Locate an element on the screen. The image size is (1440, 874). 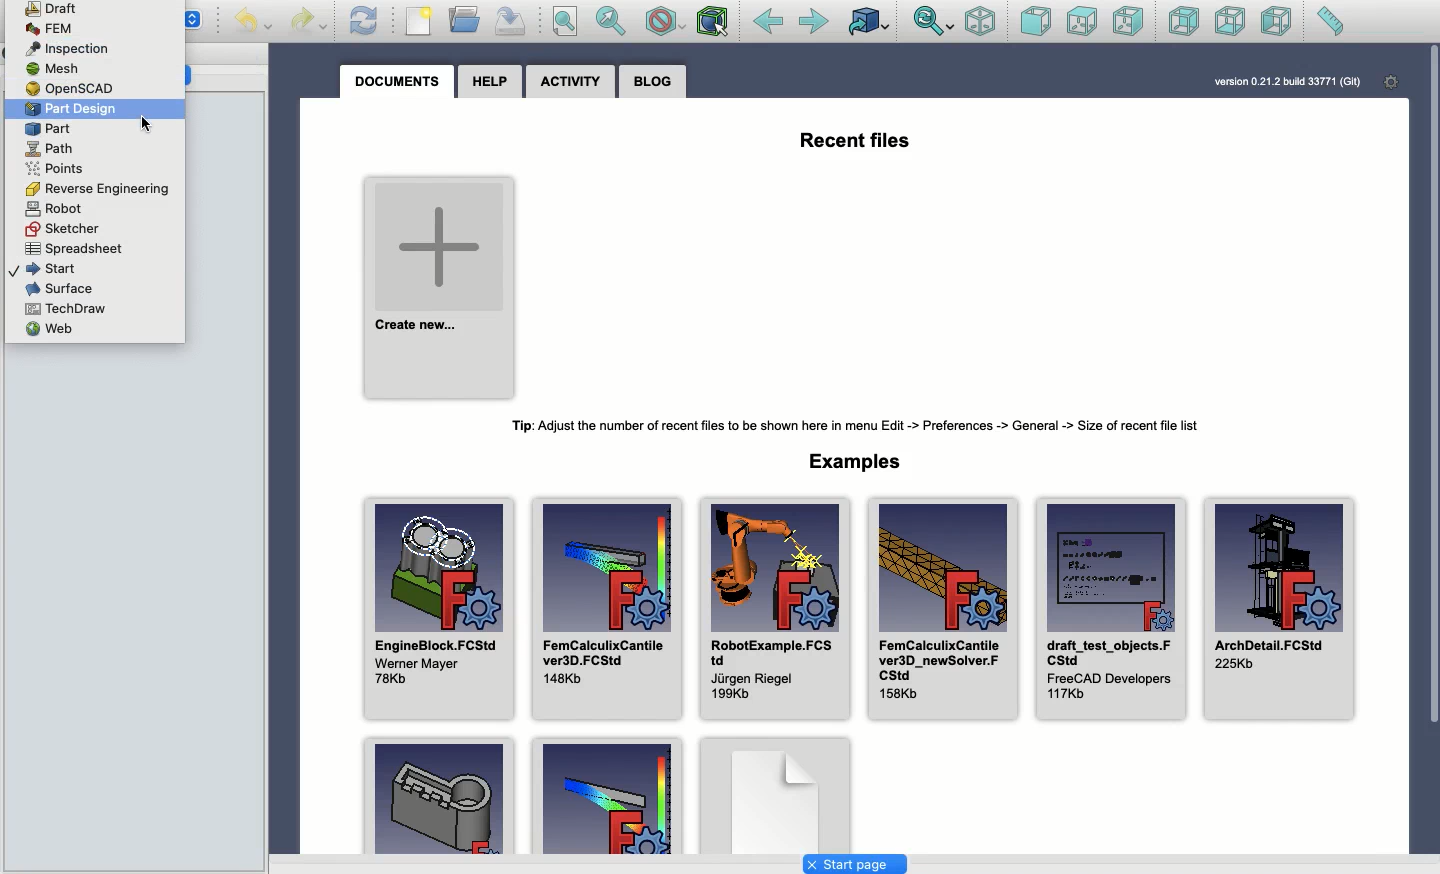
Start is located at coordinates (43, 267).